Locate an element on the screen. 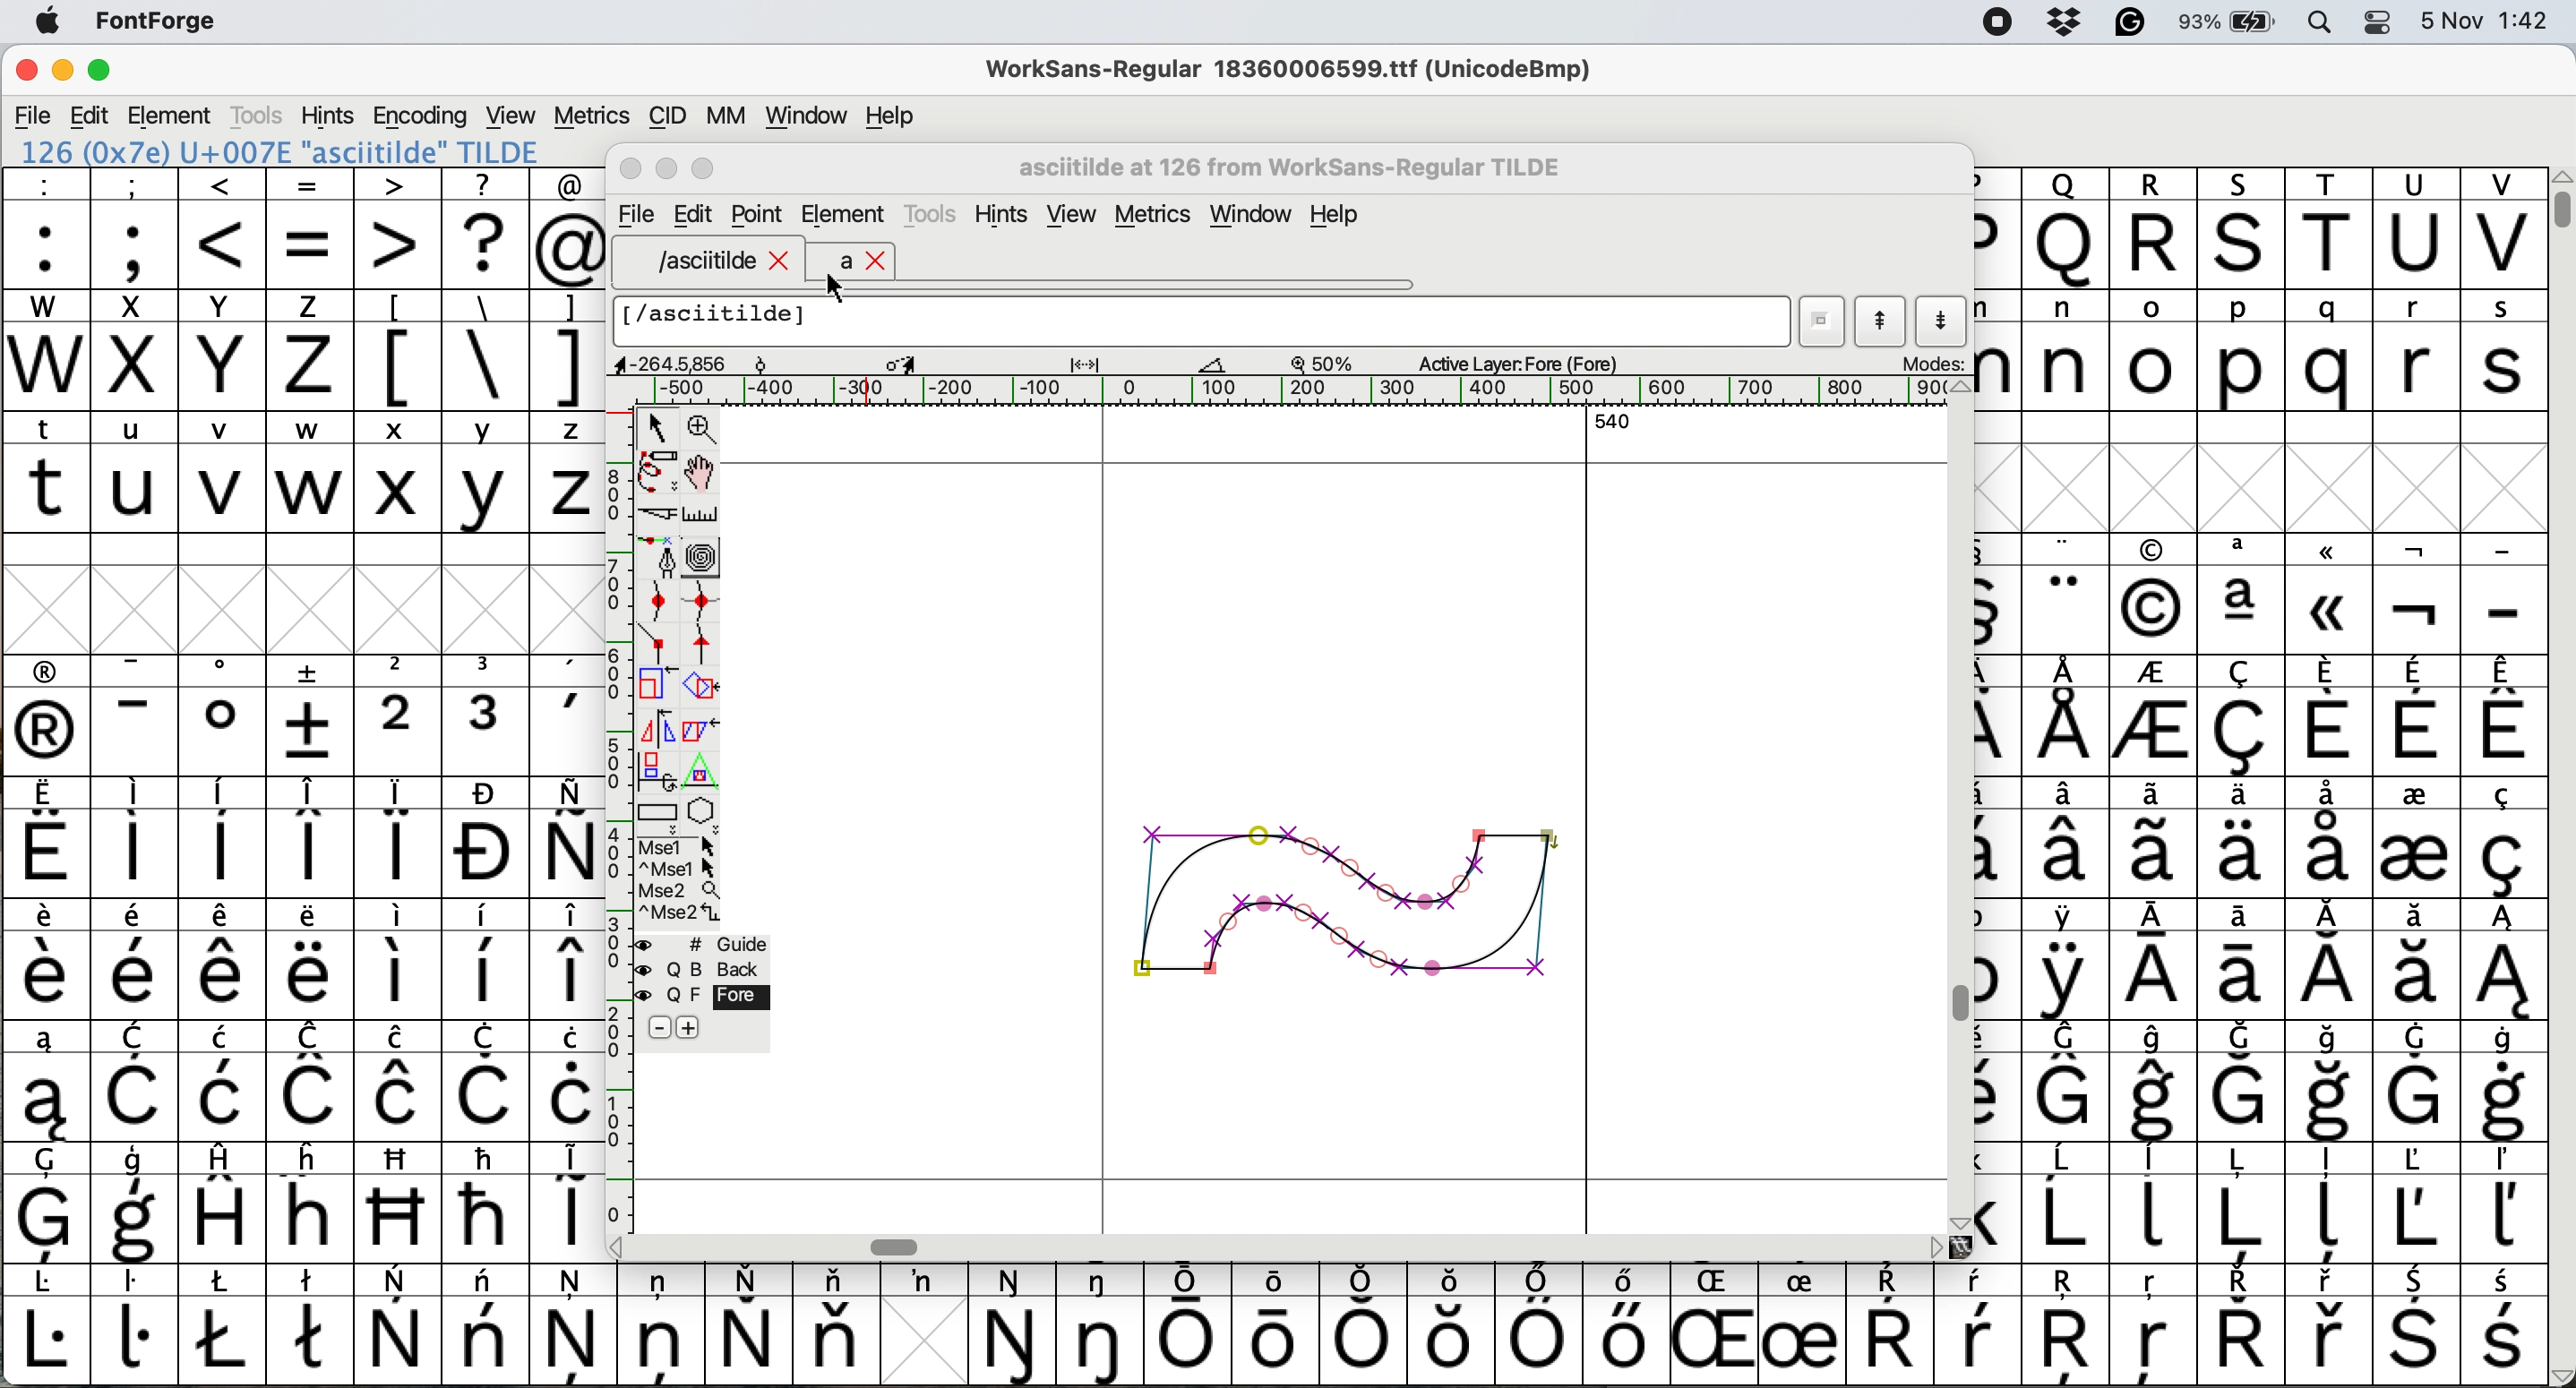  - is located at coordinates (2504, 596).